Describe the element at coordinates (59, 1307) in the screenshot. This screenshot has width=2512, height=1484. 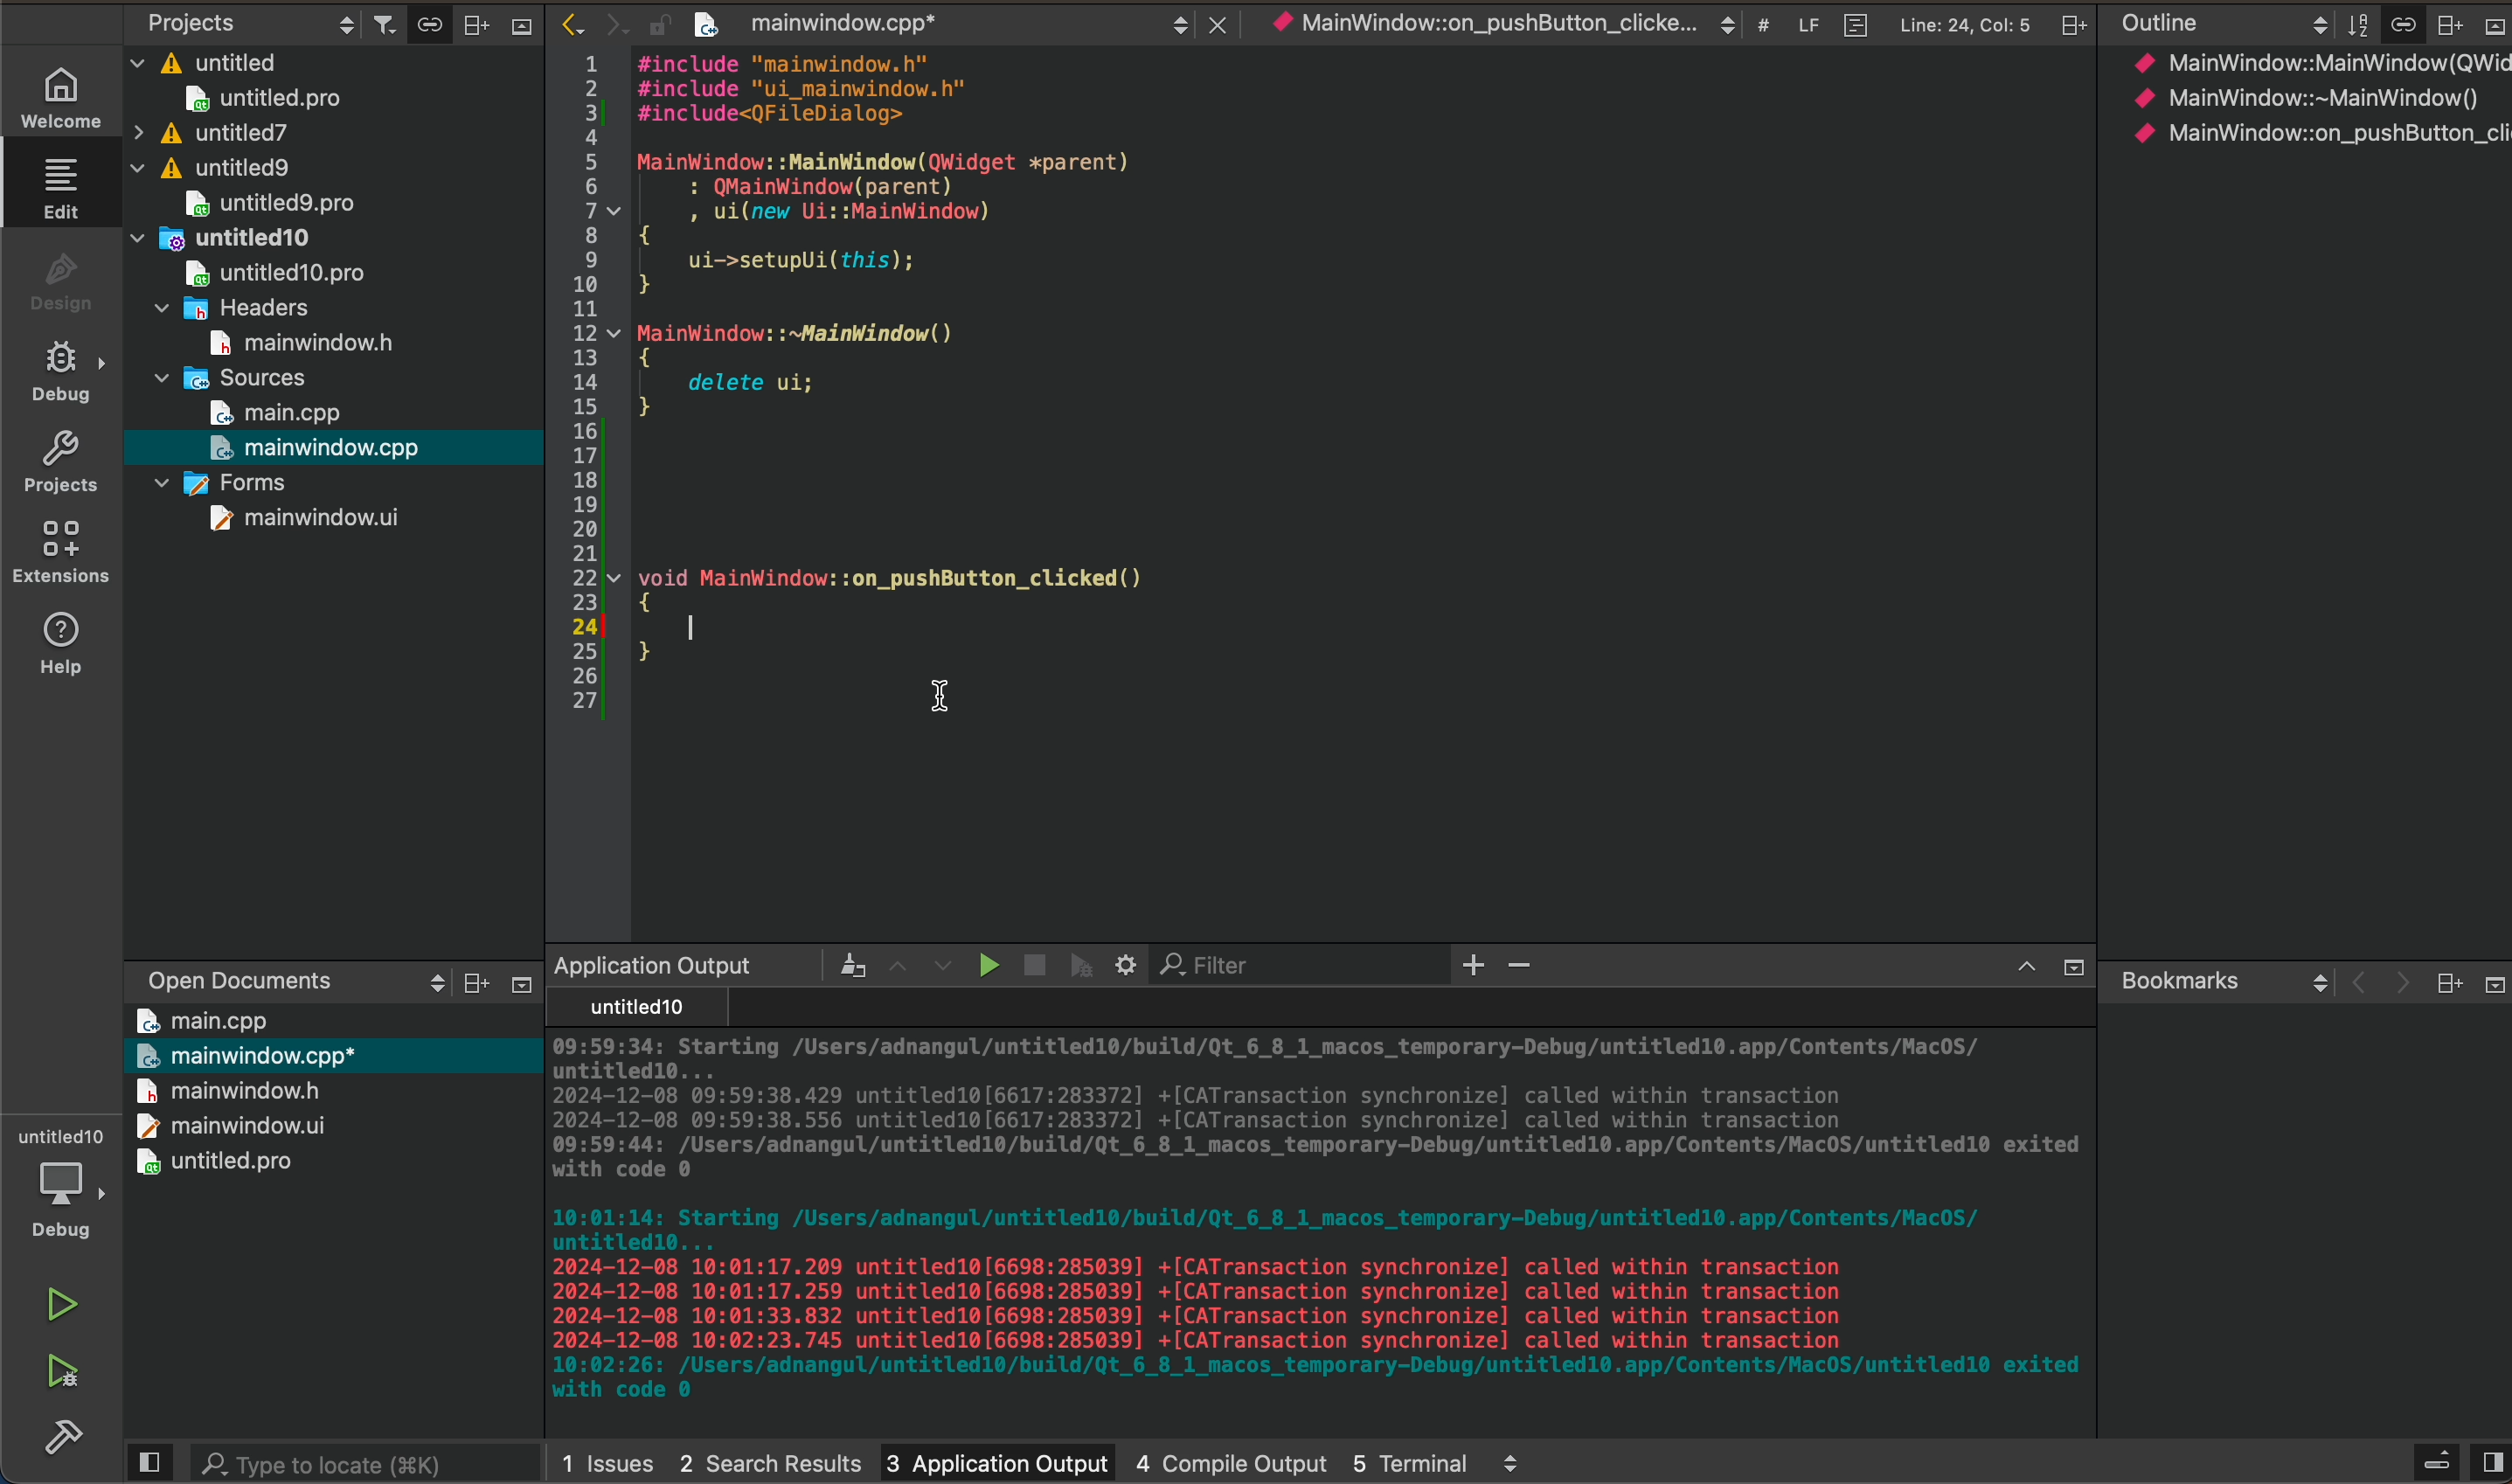
I see `run` at that location.